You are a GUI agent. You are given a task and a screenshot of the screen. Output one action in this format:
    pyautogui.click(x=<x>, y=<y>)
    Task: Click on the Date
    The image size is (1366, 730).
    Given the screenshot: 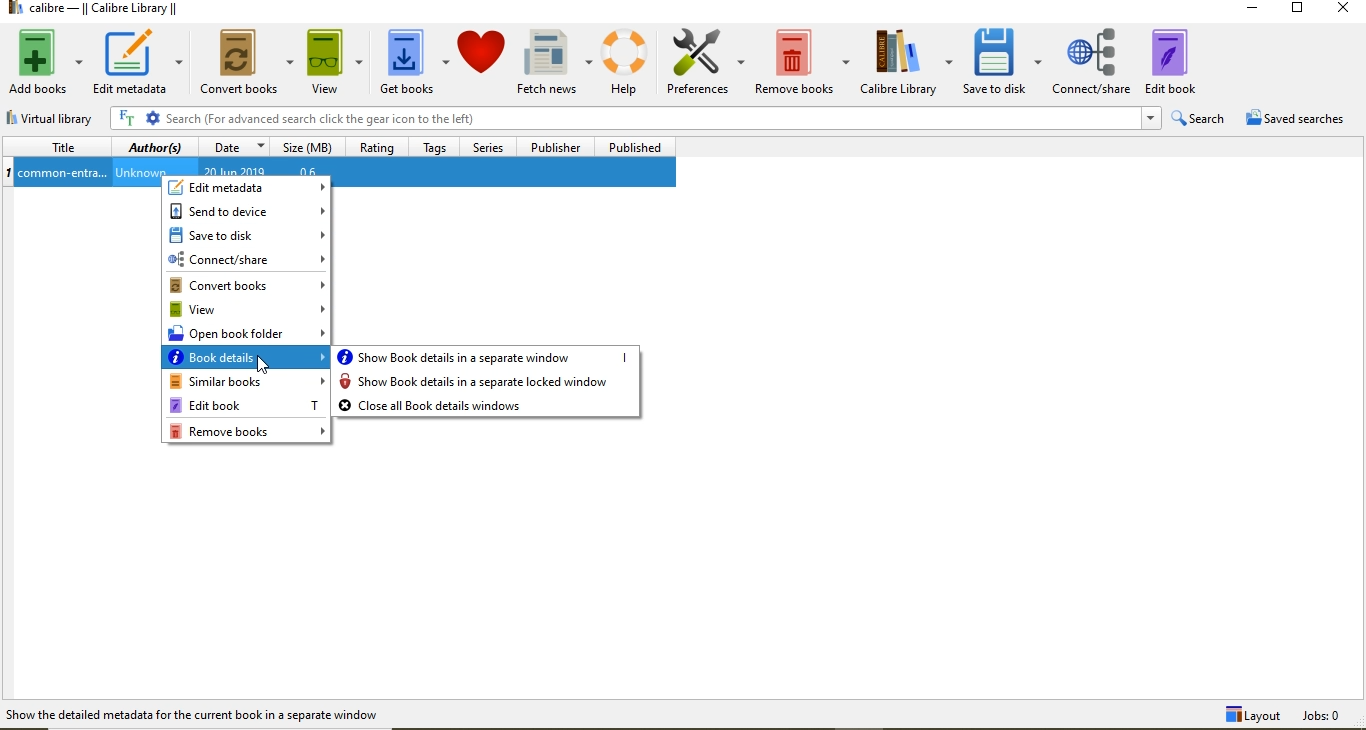 What is the action you would take?
    pyautogui.click(x=233, y=149)
    